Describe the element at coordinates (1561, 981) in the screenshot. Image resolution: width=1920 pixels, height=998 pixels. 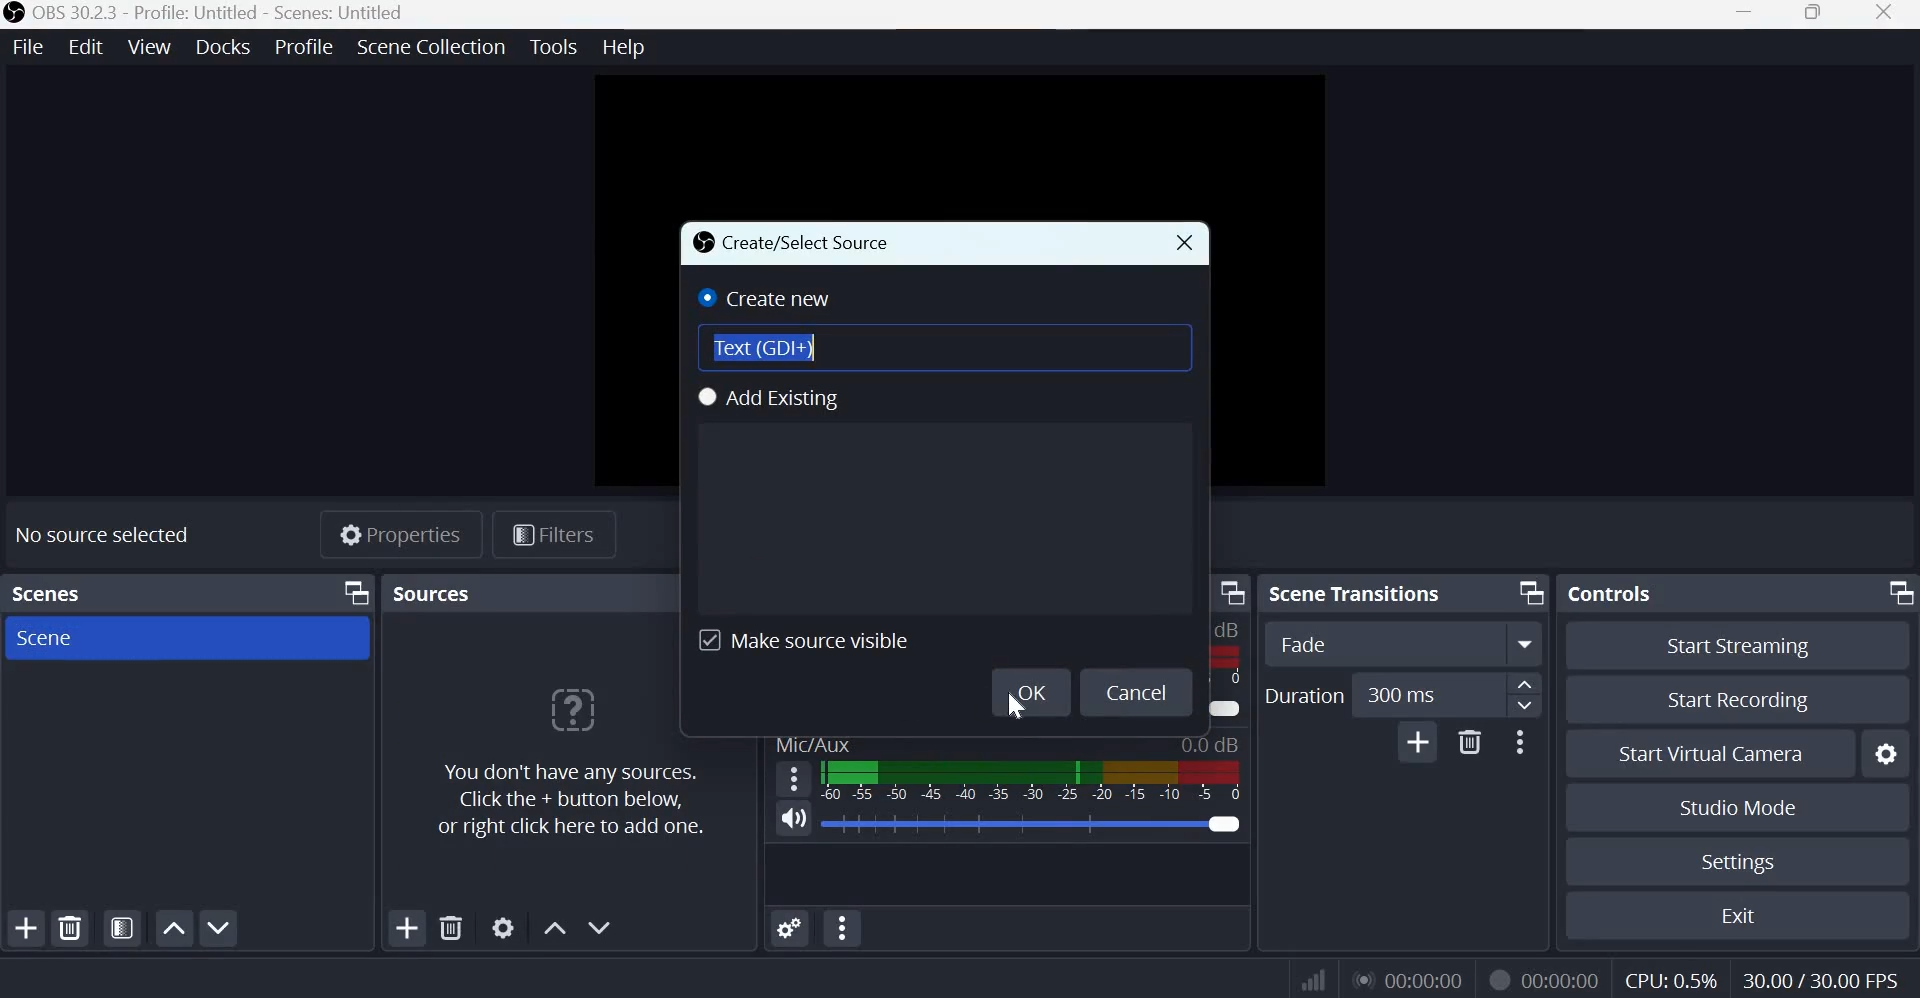
I see `00:00:00` at that location.